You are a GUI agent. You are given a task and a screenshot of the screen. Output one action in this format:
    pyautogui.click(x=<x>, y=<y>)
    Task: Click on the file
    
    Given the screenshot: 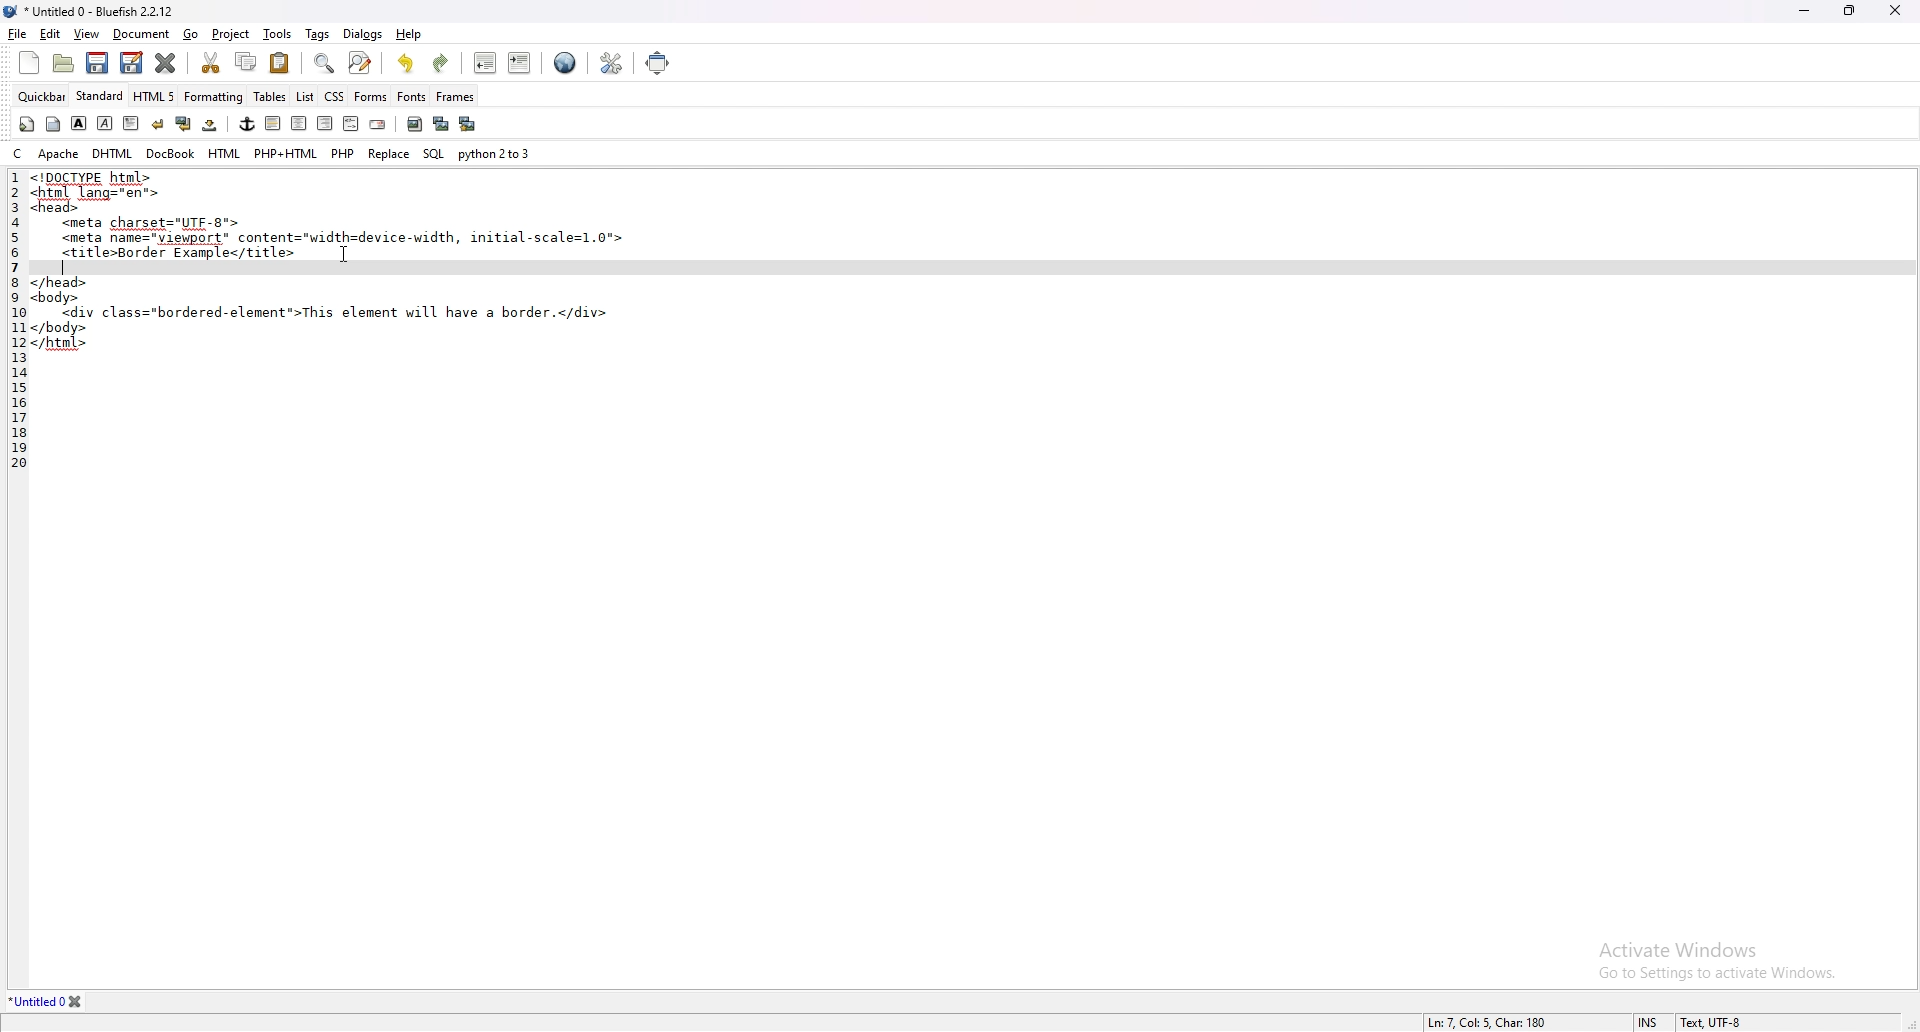 What is the action you would take?
    pyautogui.click(x=17, y=34)
    